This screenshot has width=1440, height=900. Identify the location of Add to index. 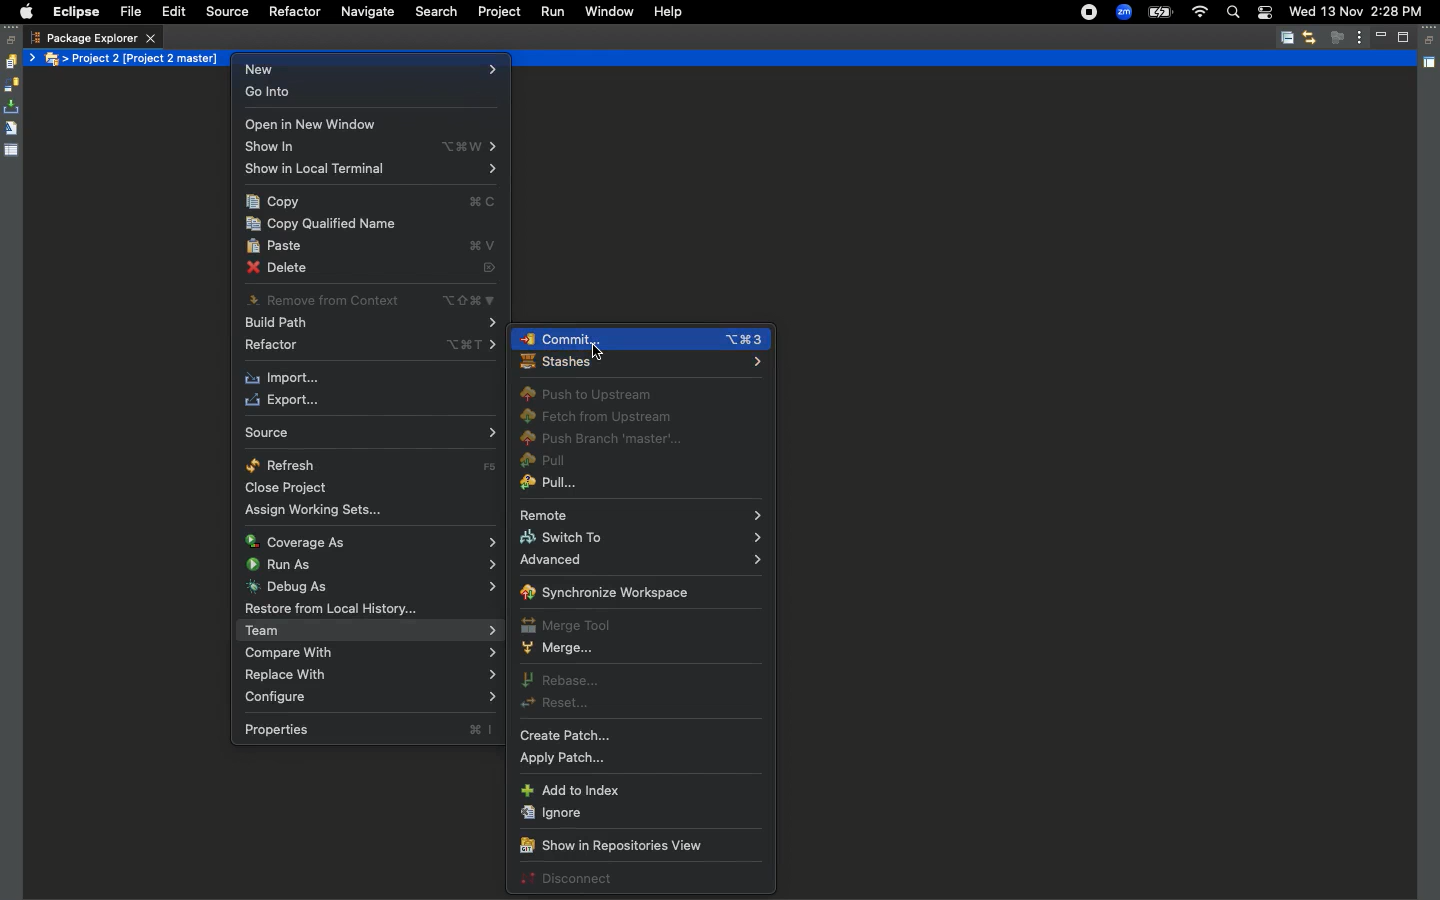
(573, 791).